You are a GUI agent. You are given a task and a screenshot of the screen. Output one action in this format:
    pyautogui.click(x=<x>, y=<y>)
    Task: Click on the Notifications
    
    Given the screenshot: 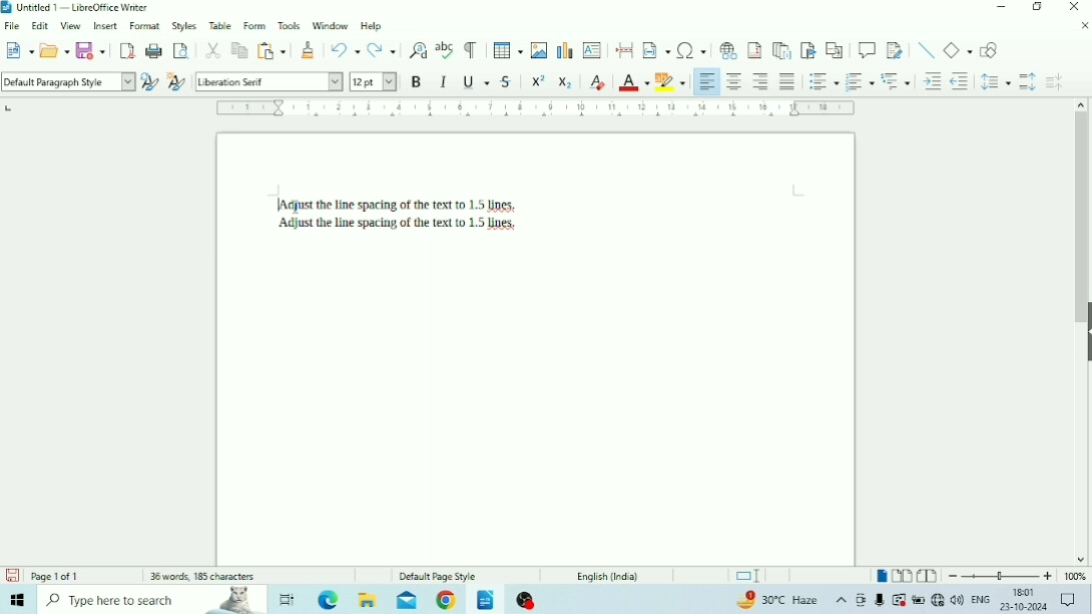 What is the action you would take?
    pyautogui.click(x=1067, y=598)
    